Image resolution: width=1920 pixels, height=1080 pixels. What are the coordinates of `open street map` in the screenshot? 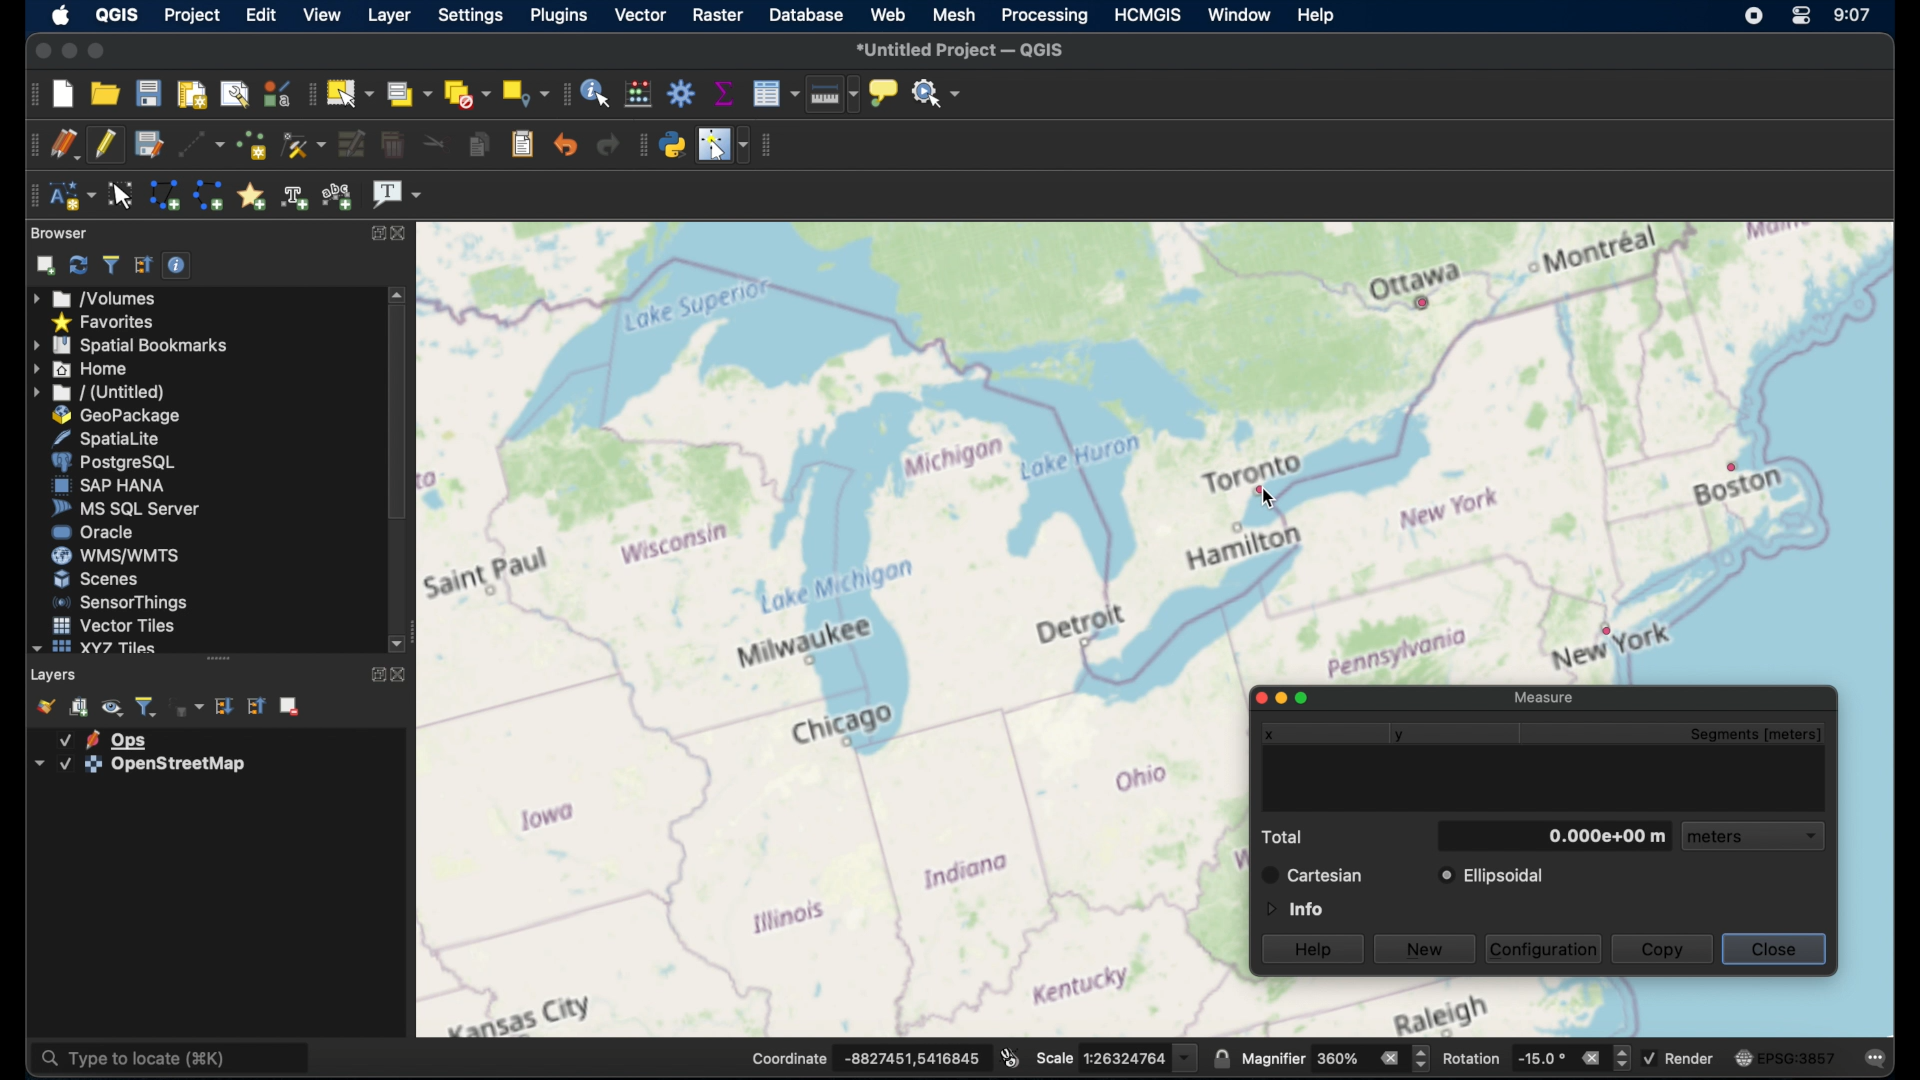 It's located at (1555, 399).